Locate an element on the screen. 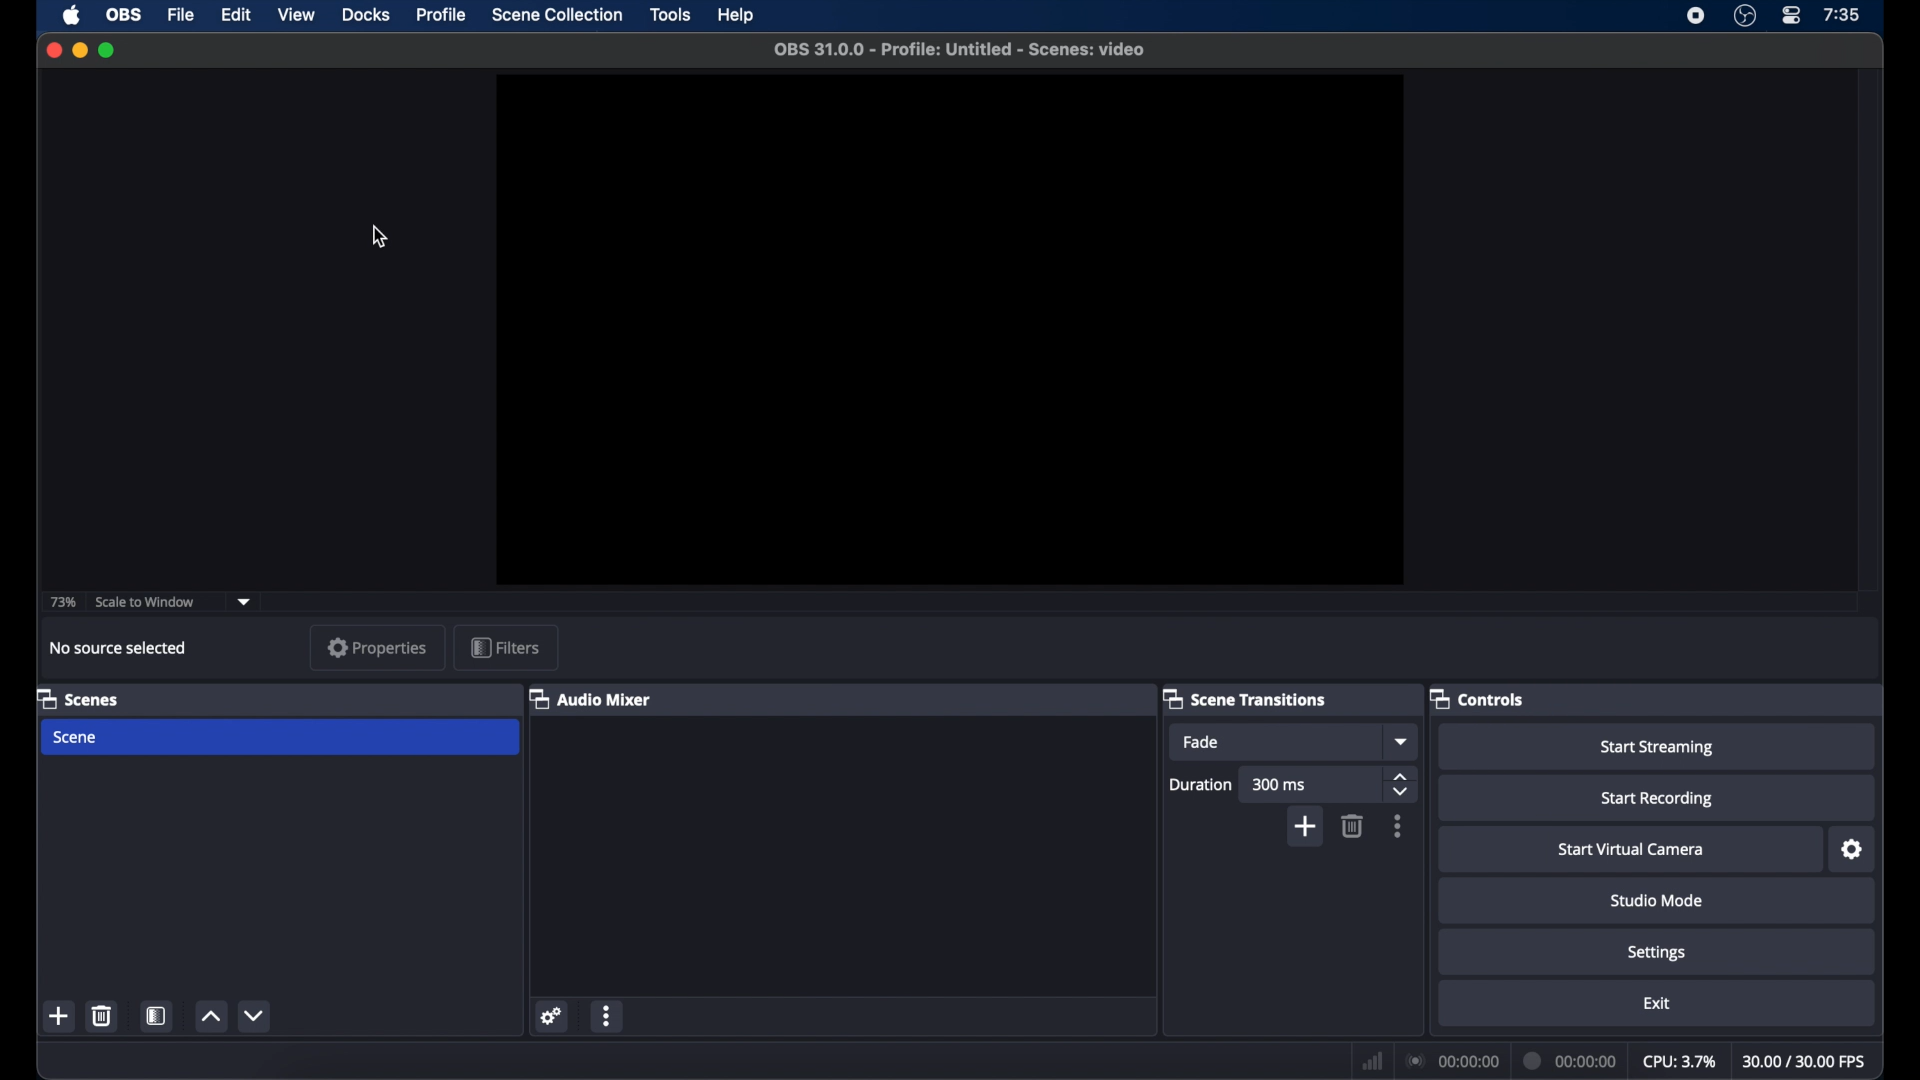 The image size is (1920, 1080). scene is located at coordinates (281, 738).